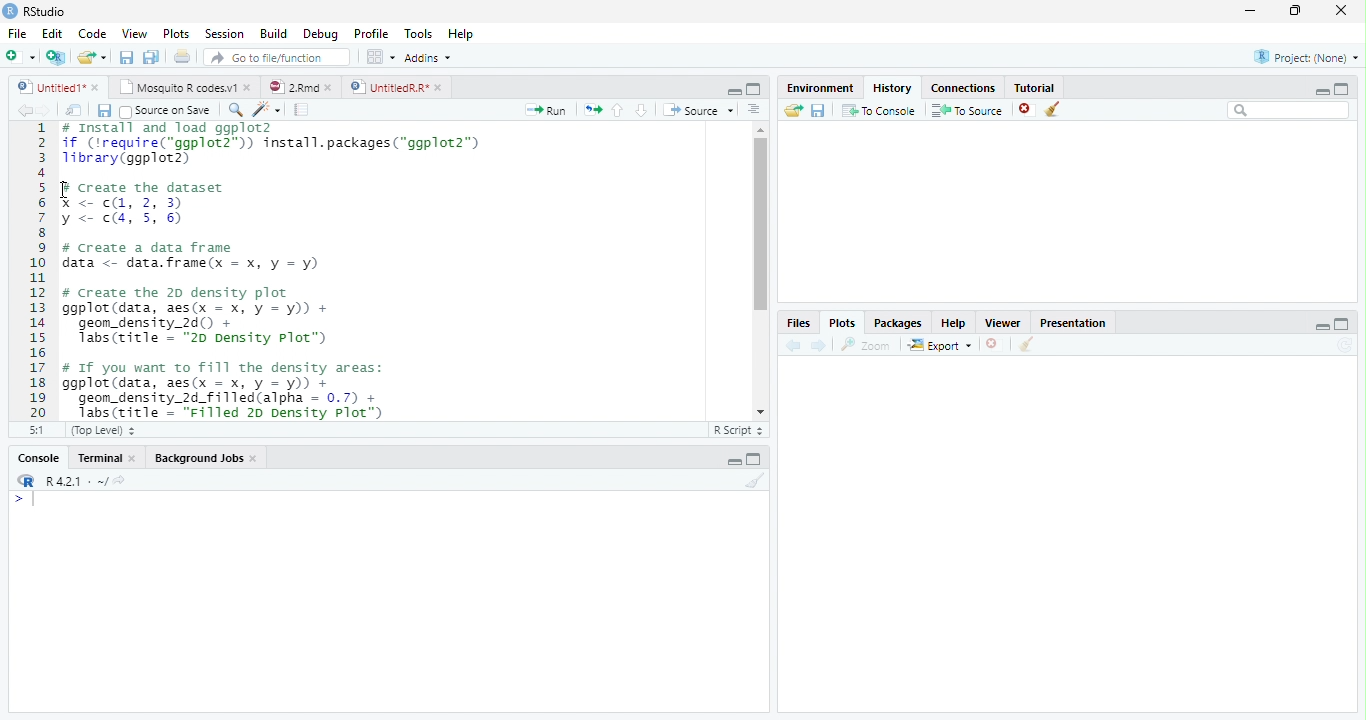 The image size is (1366, 720). What do you see at coordinates (1053, 110) in the screenshot?
I see `clear` at bounding box center [1053, 110].